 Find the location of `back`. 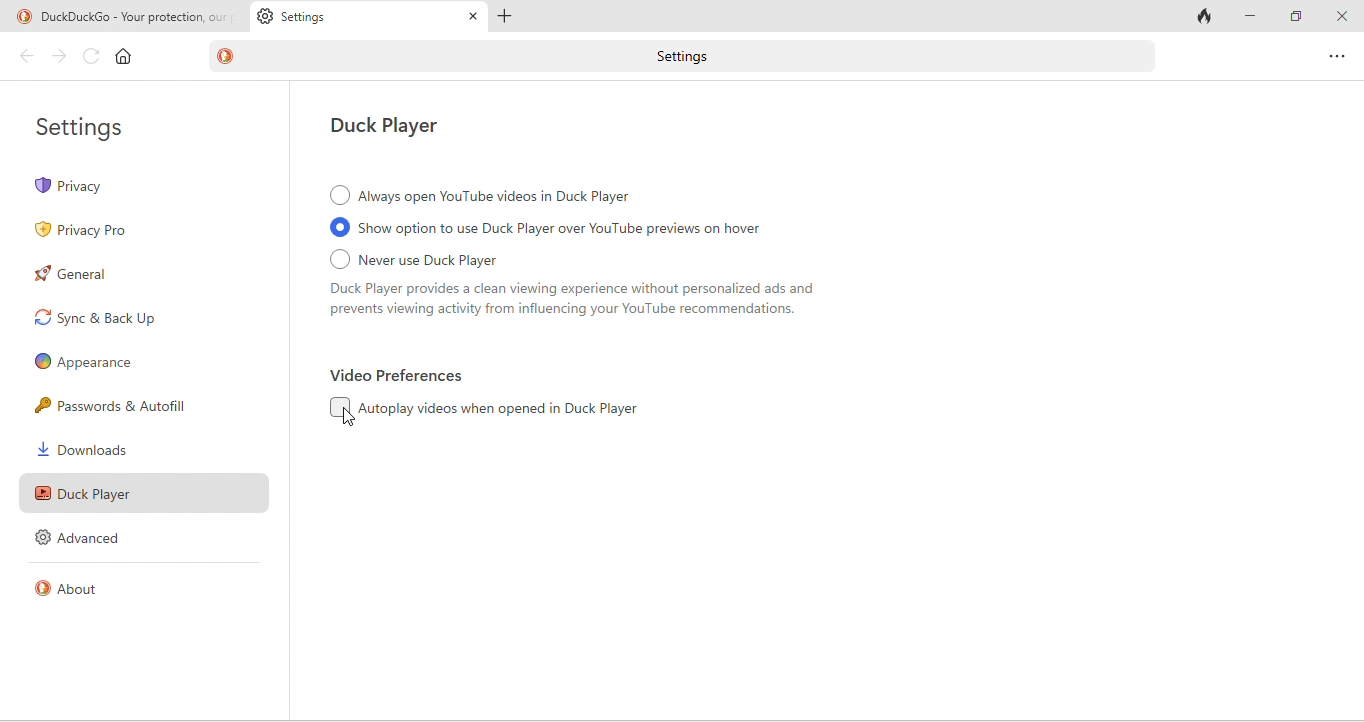

back is located at coordinates (23, 57).